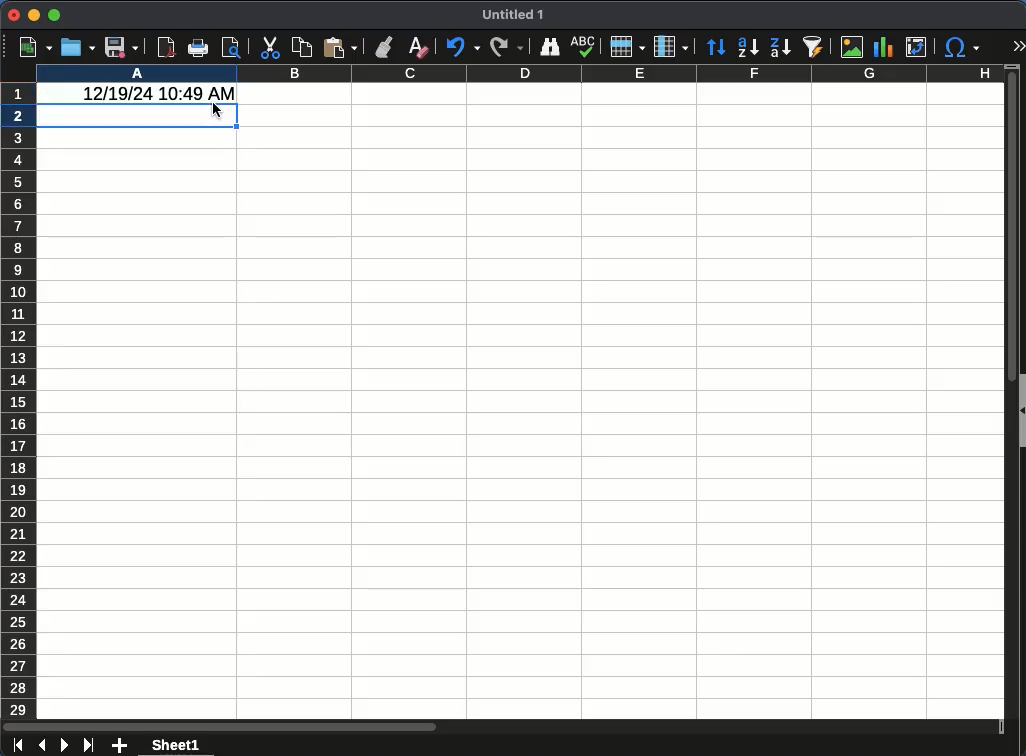  I want to click on cell selected, so click(138, 116).